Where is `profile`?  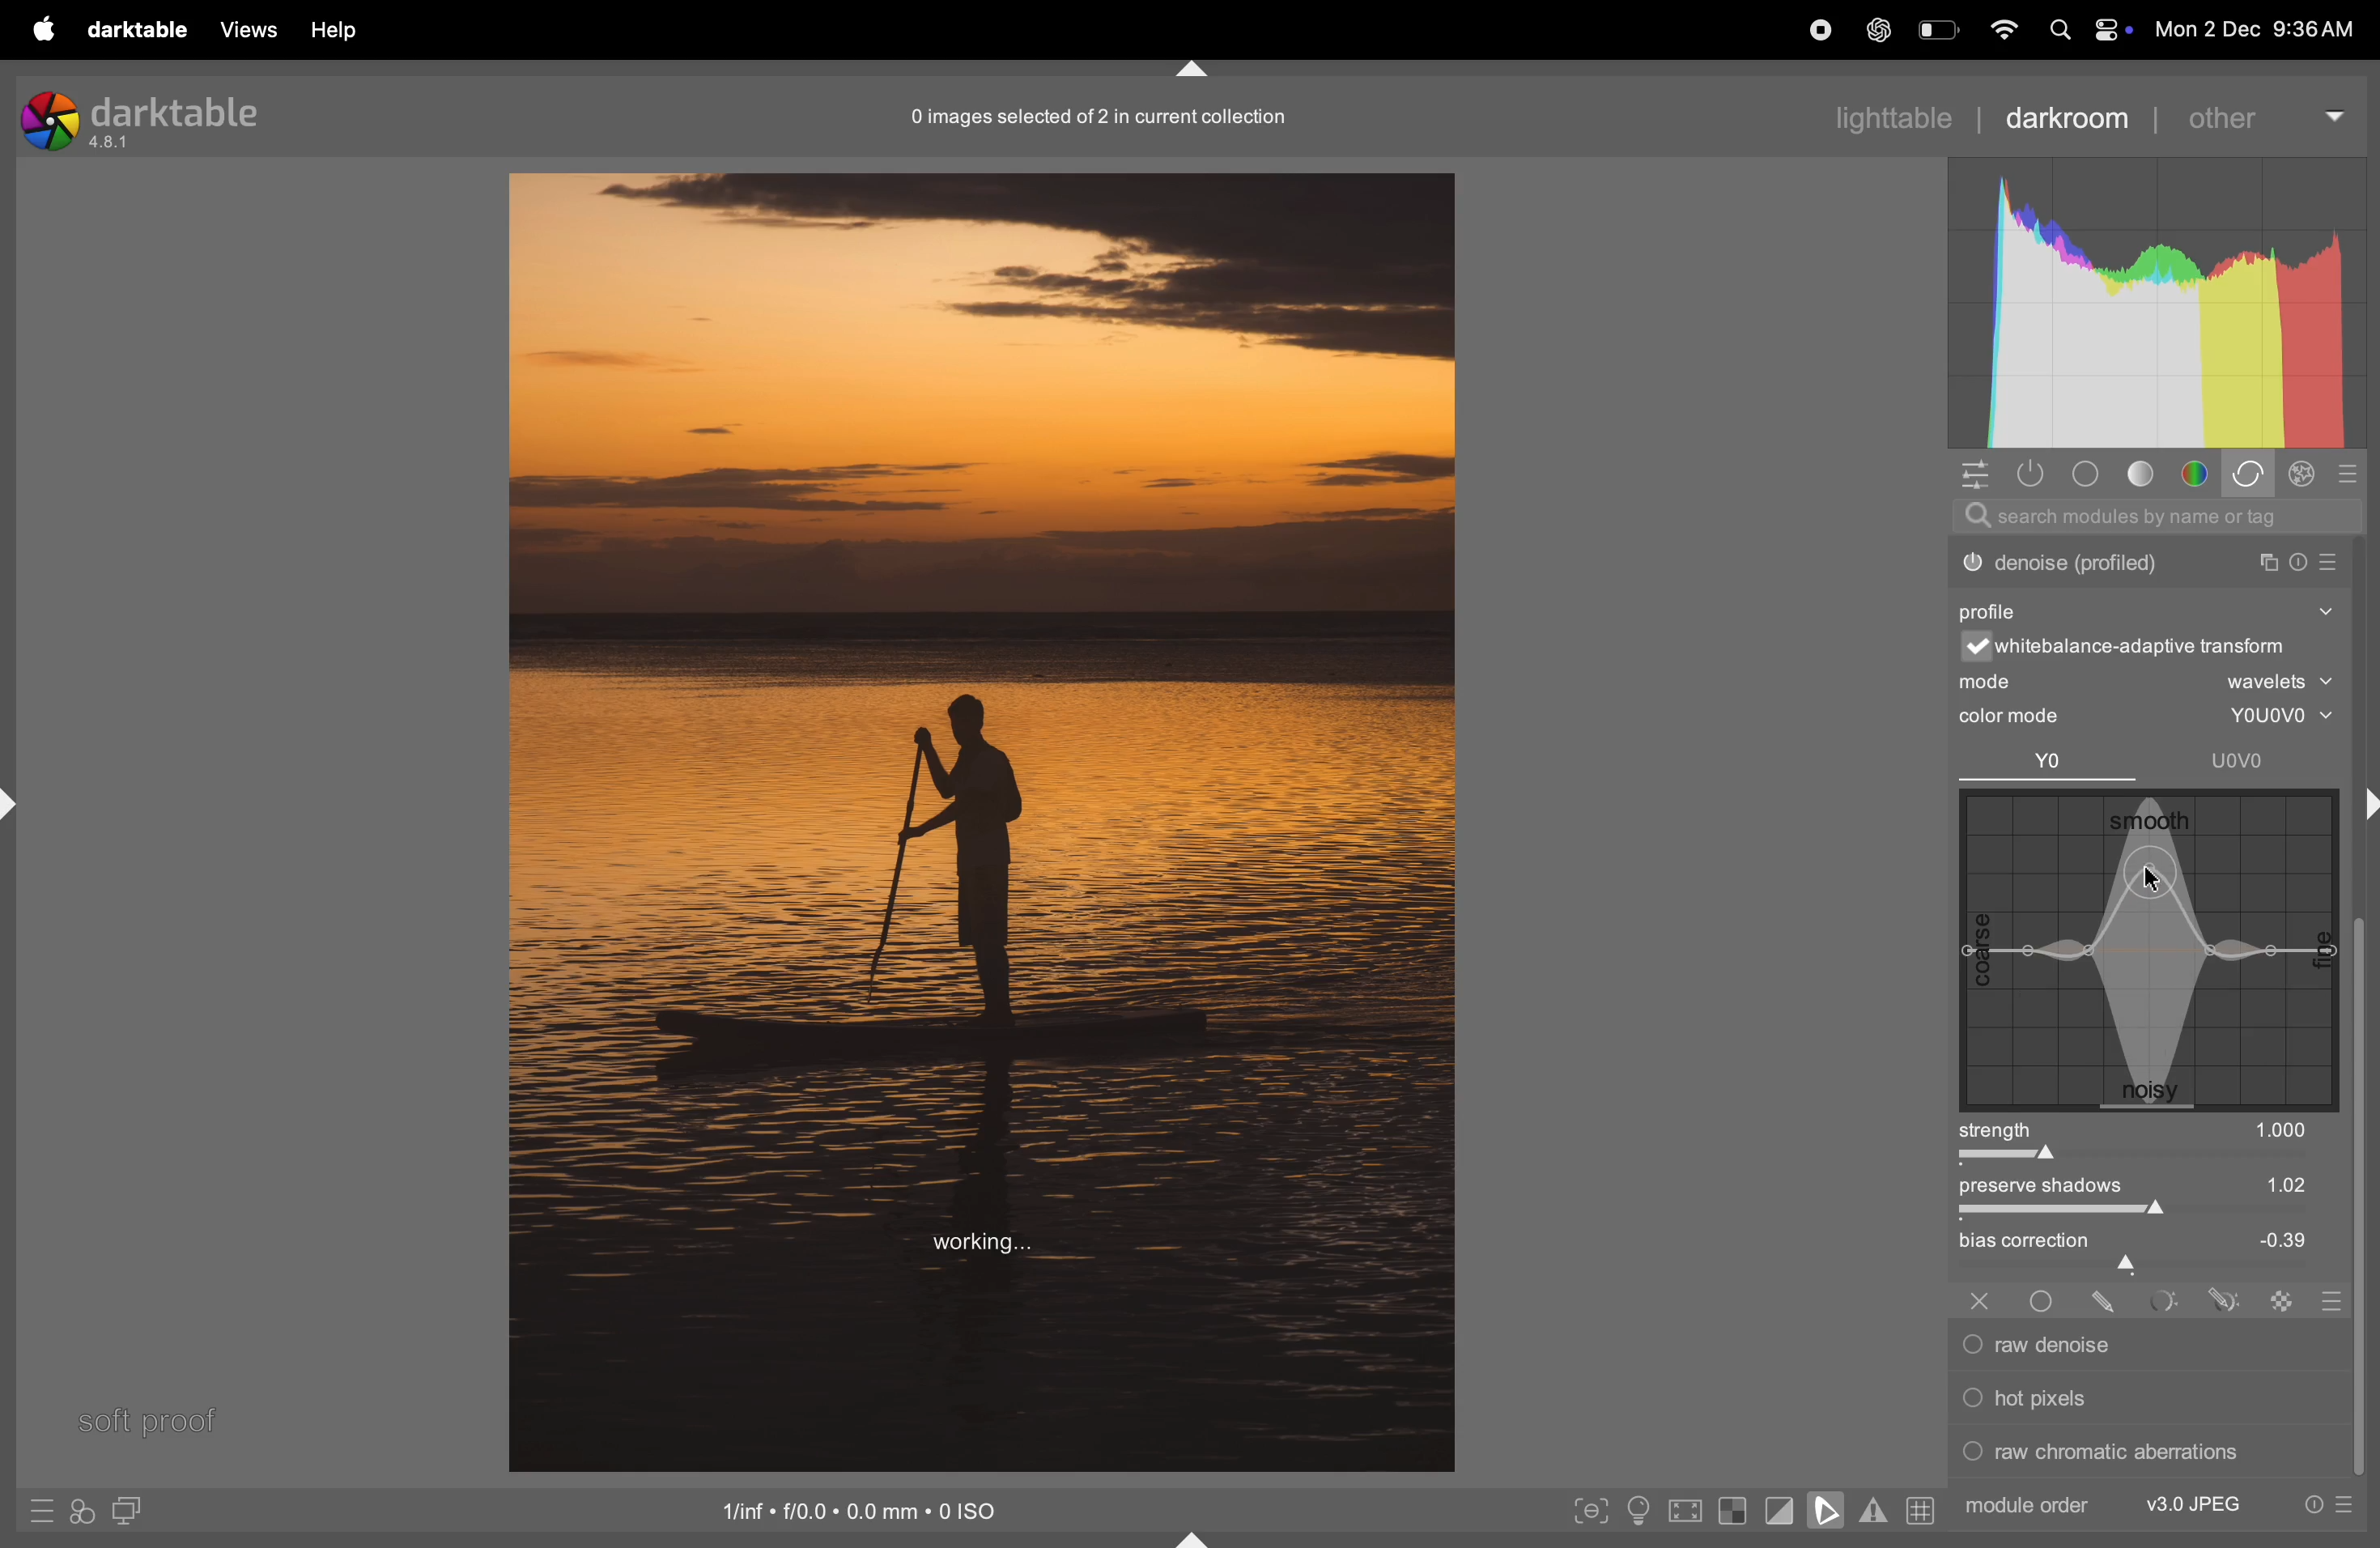
profile is located at coordinates (1998, 608).